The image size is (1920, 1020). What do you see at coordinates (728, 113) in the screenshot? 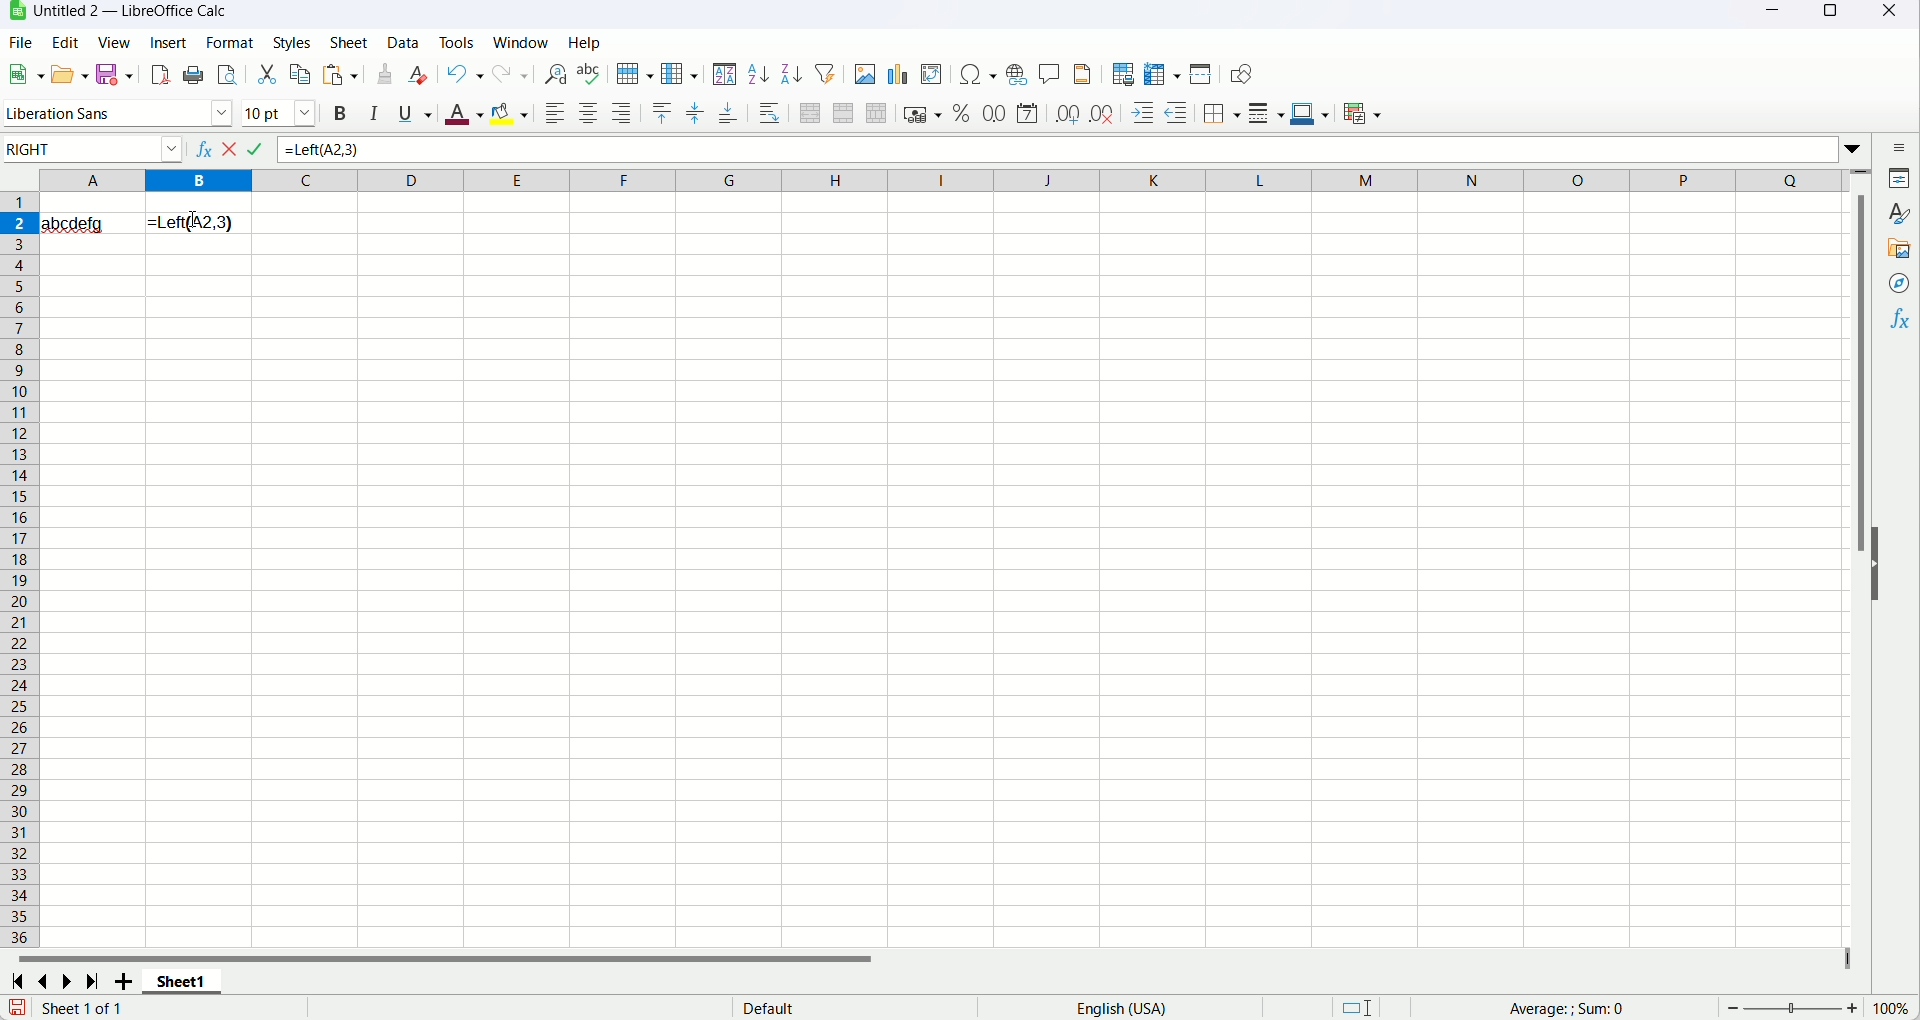
I see `align bottom` at bounding box center [728, 113].